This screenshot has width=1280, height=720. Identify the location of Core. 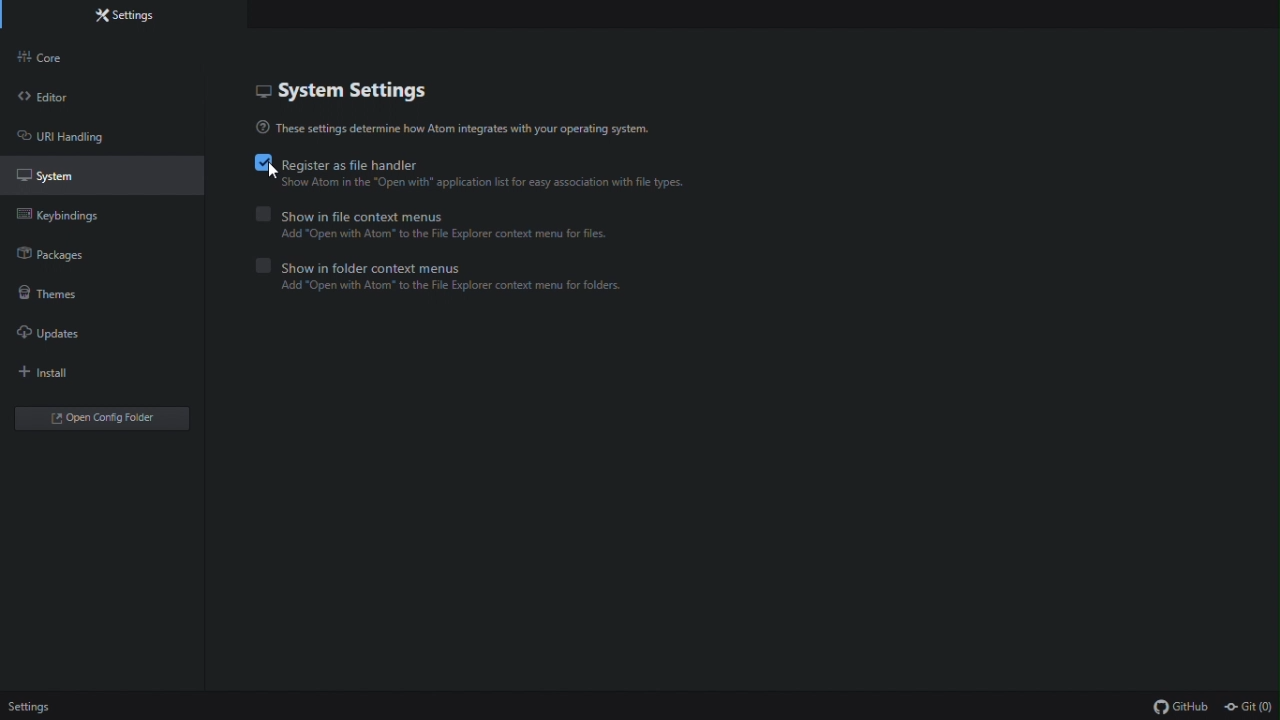
(71, 60).